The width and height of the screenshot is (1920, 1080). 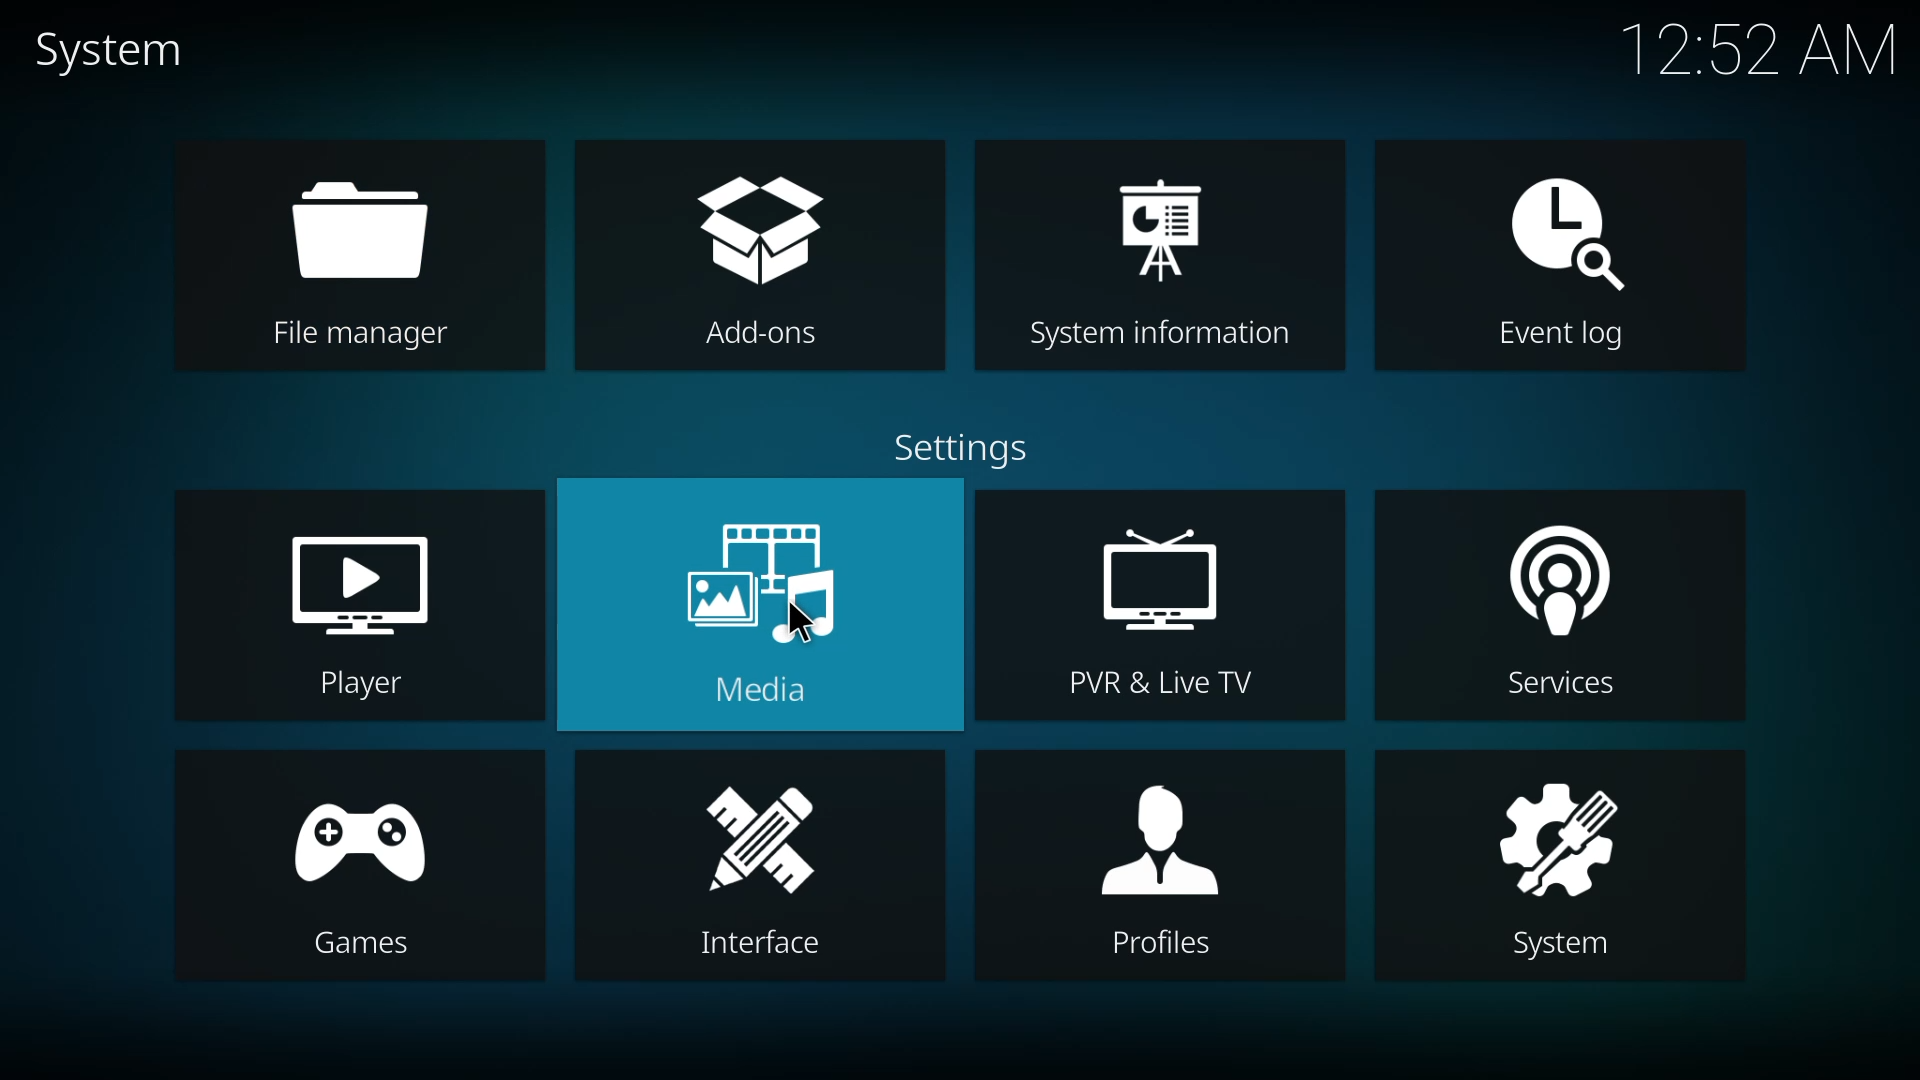 I want to click on interface, so click(x=770, y=830).